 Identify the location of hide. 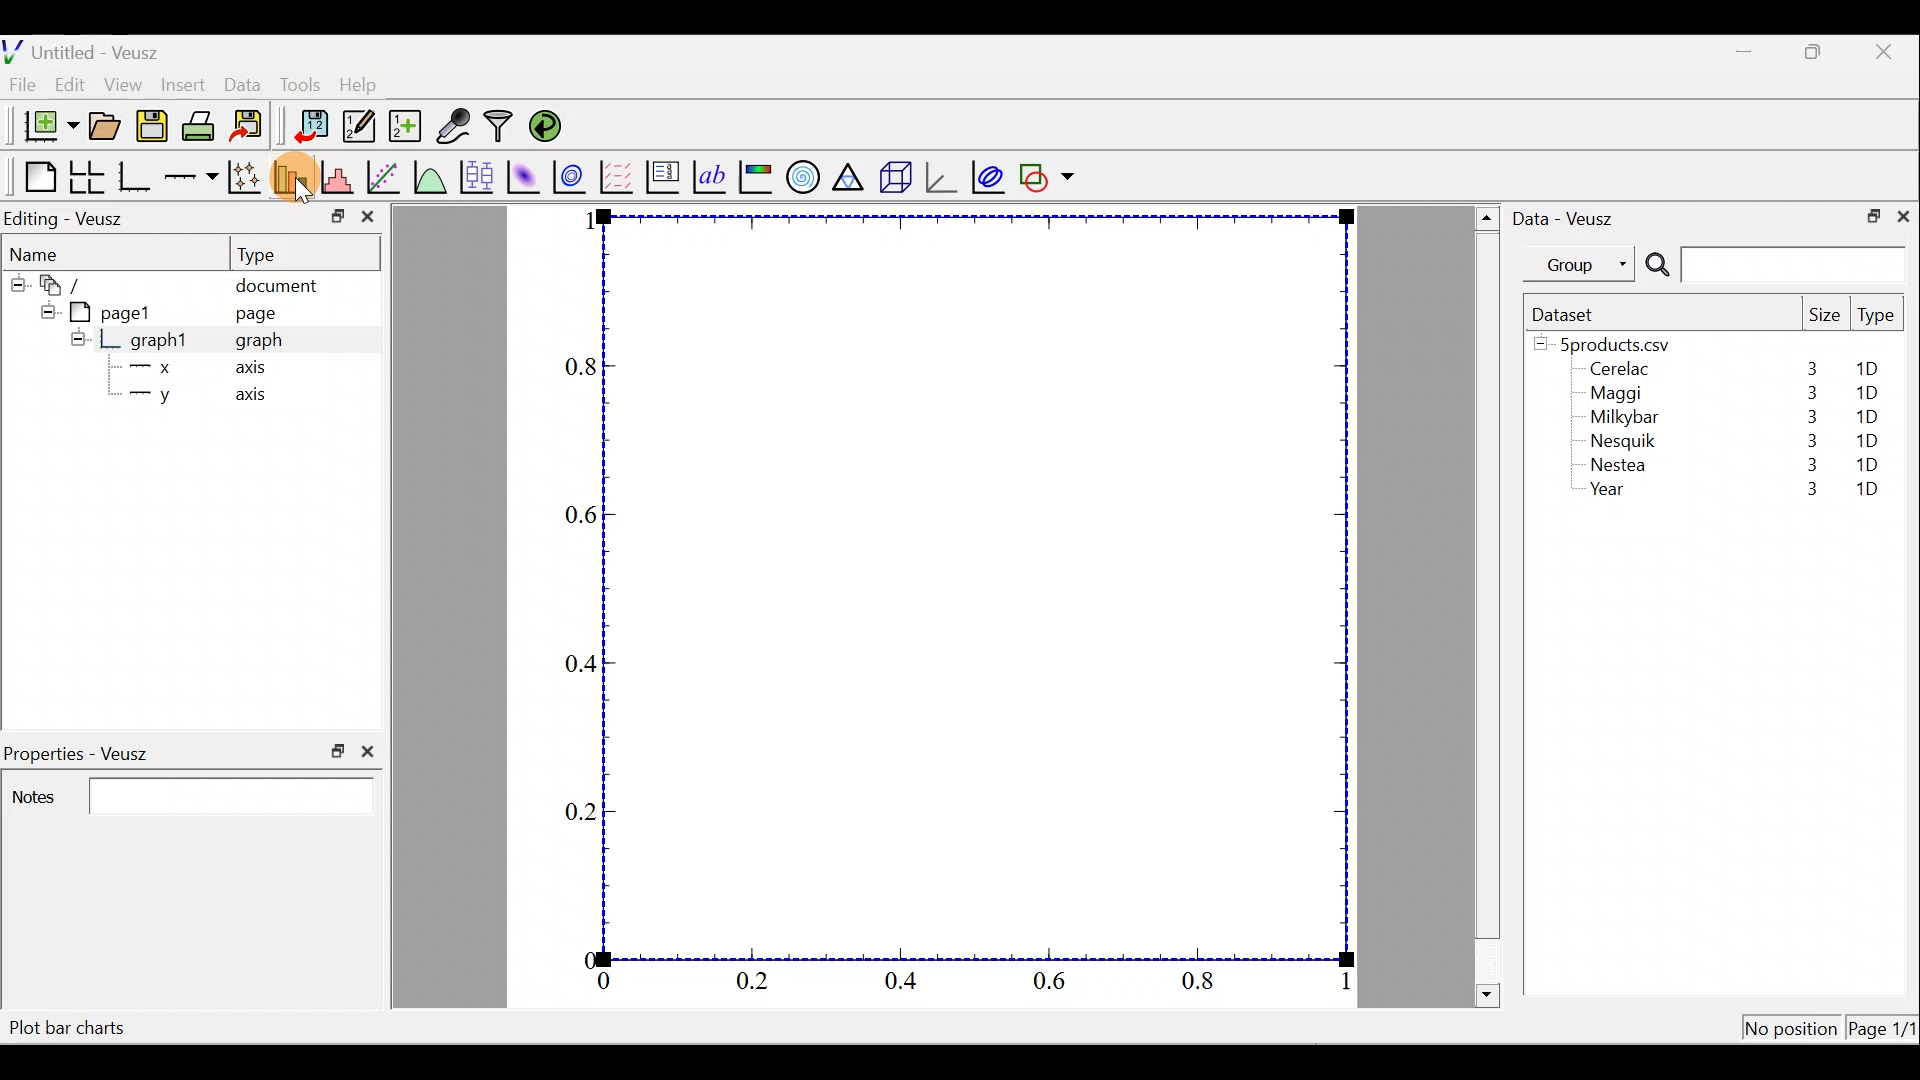
(78, 338).